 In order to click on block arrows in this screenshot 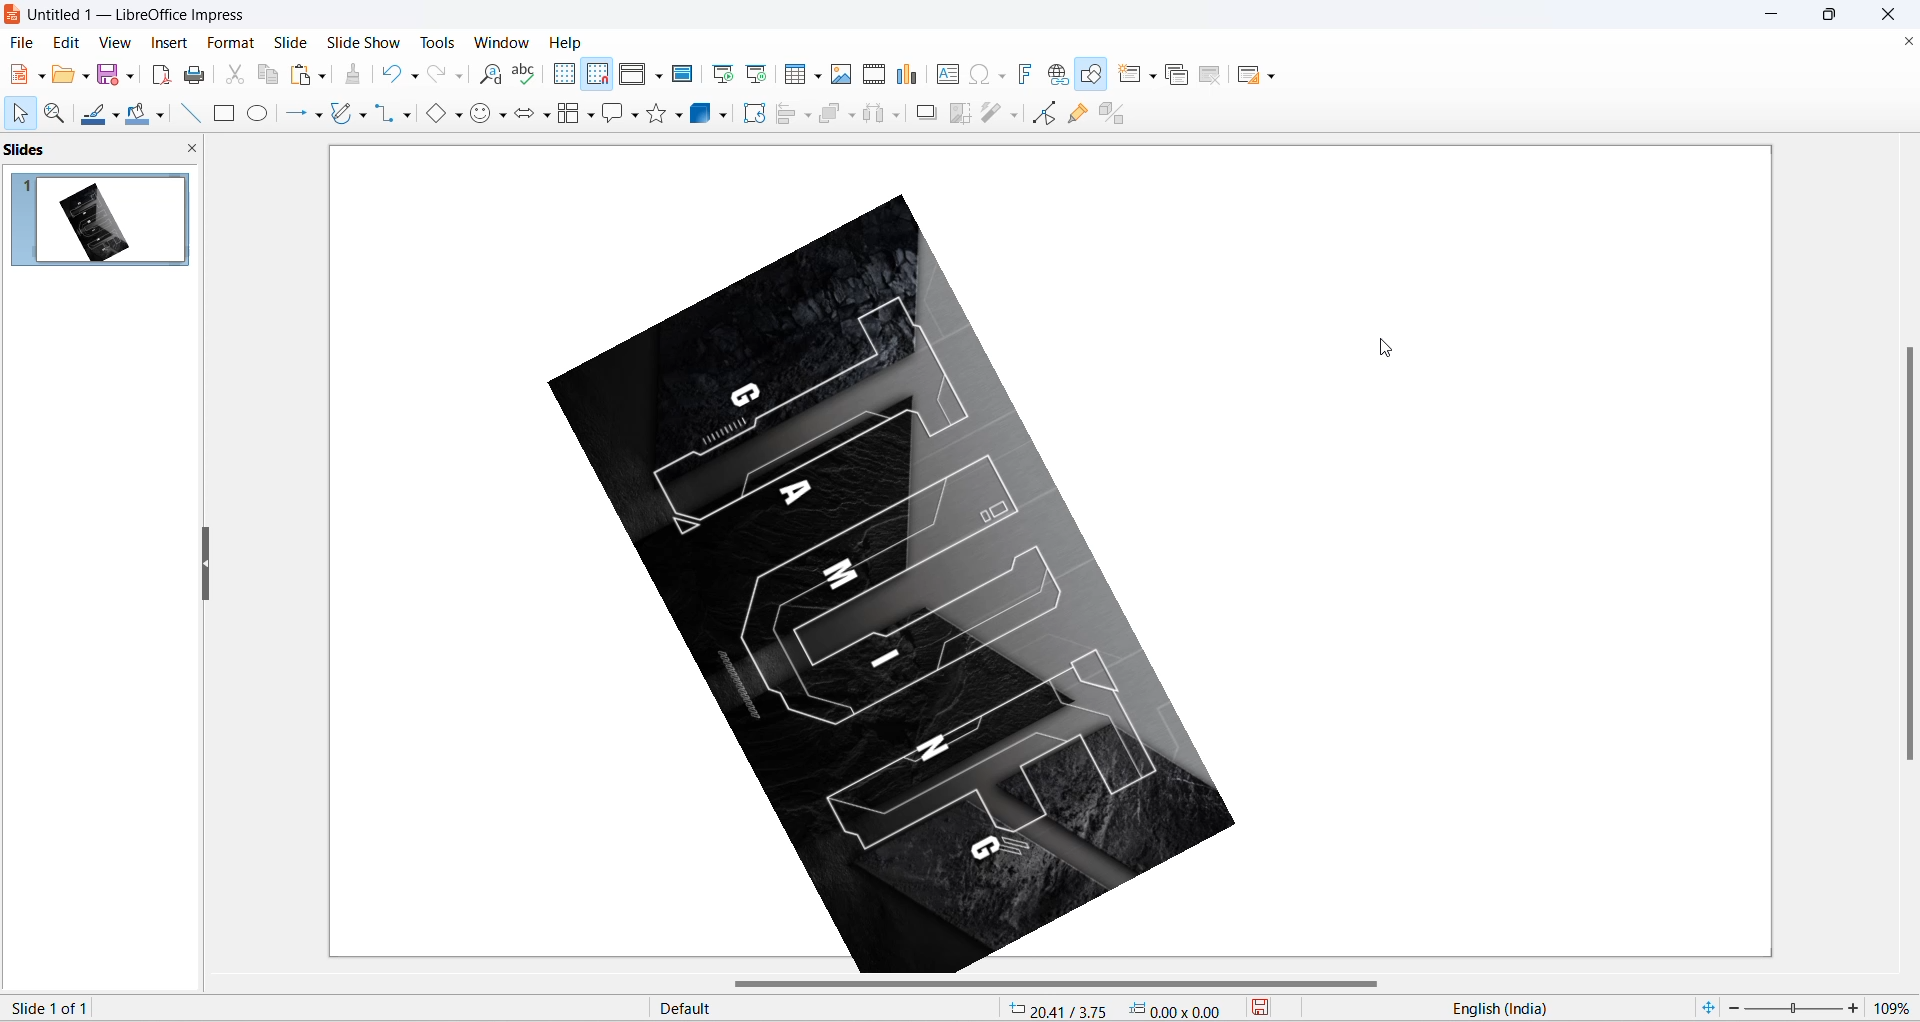, I will do `click(525, 117)`.